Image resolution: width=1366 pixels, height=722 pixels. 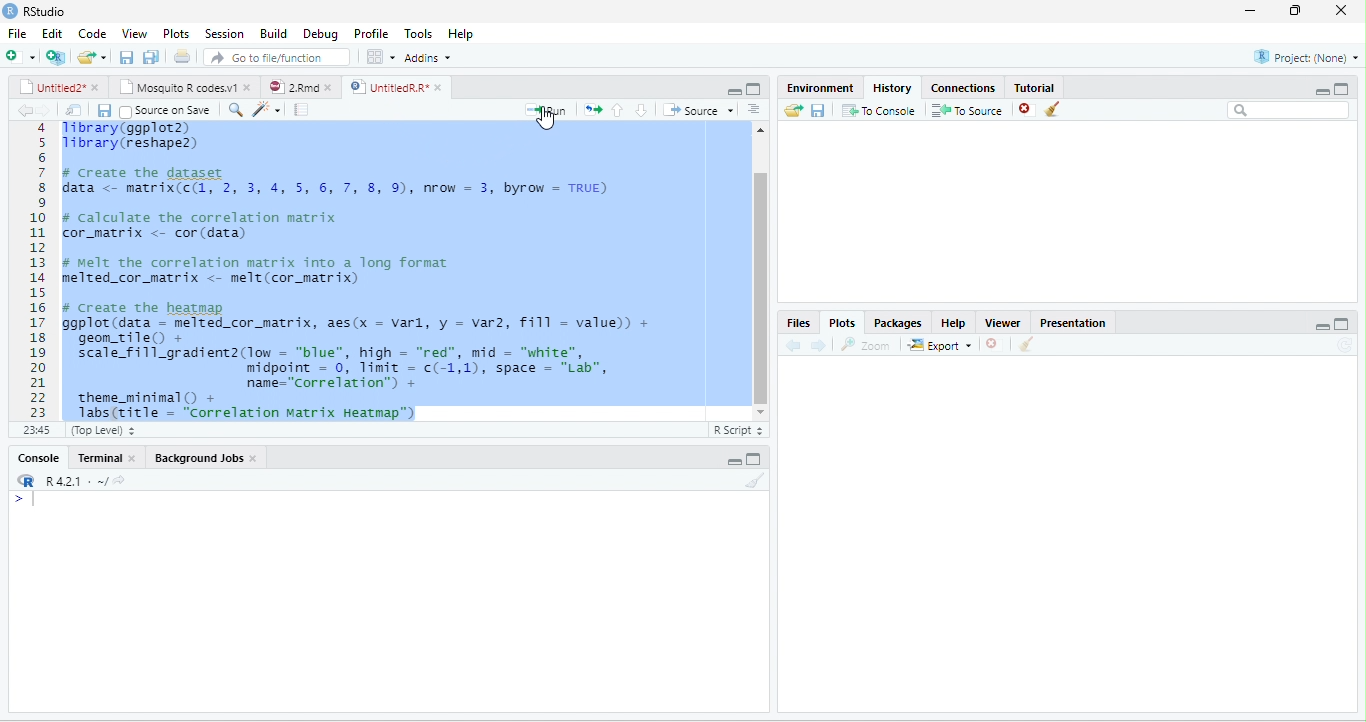 What do you see at coordinates (432, 57) in the screenshot?
I see `addins` at bounding box center [432, 57].